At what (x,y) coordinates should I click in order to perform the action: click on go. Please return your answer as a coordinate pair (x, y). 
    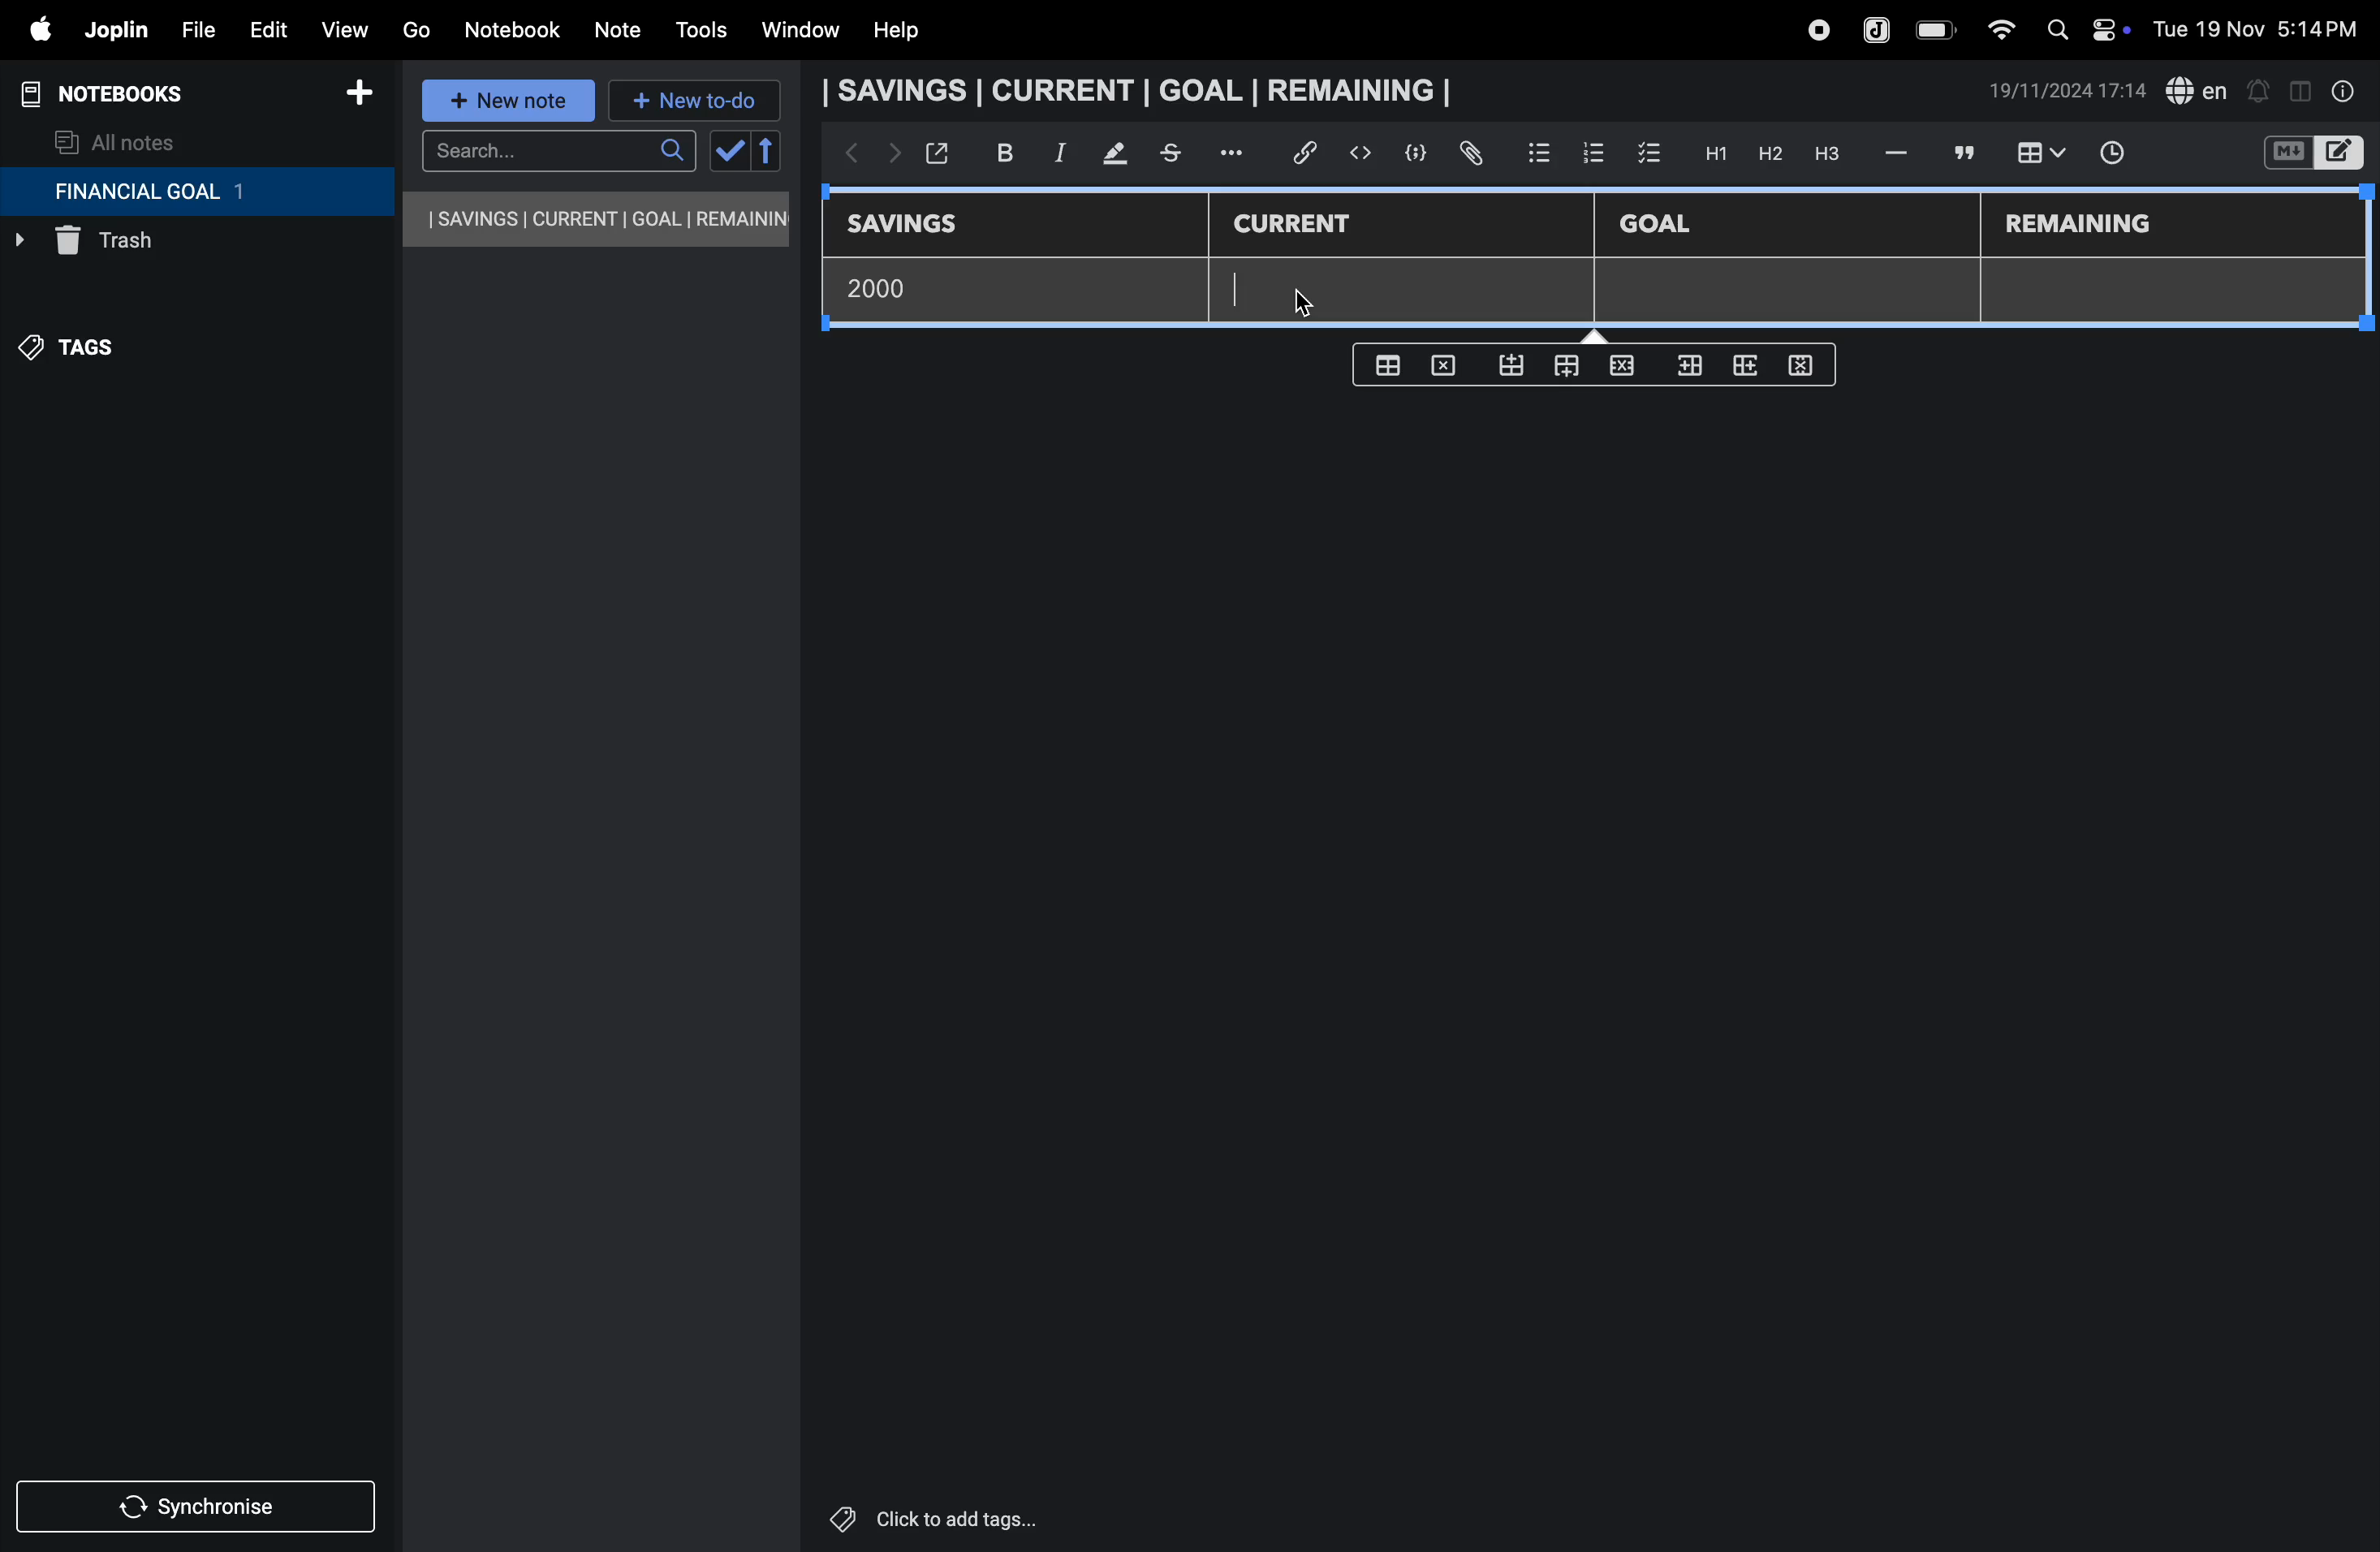
    Looking at the image, I should click on (416, 27).